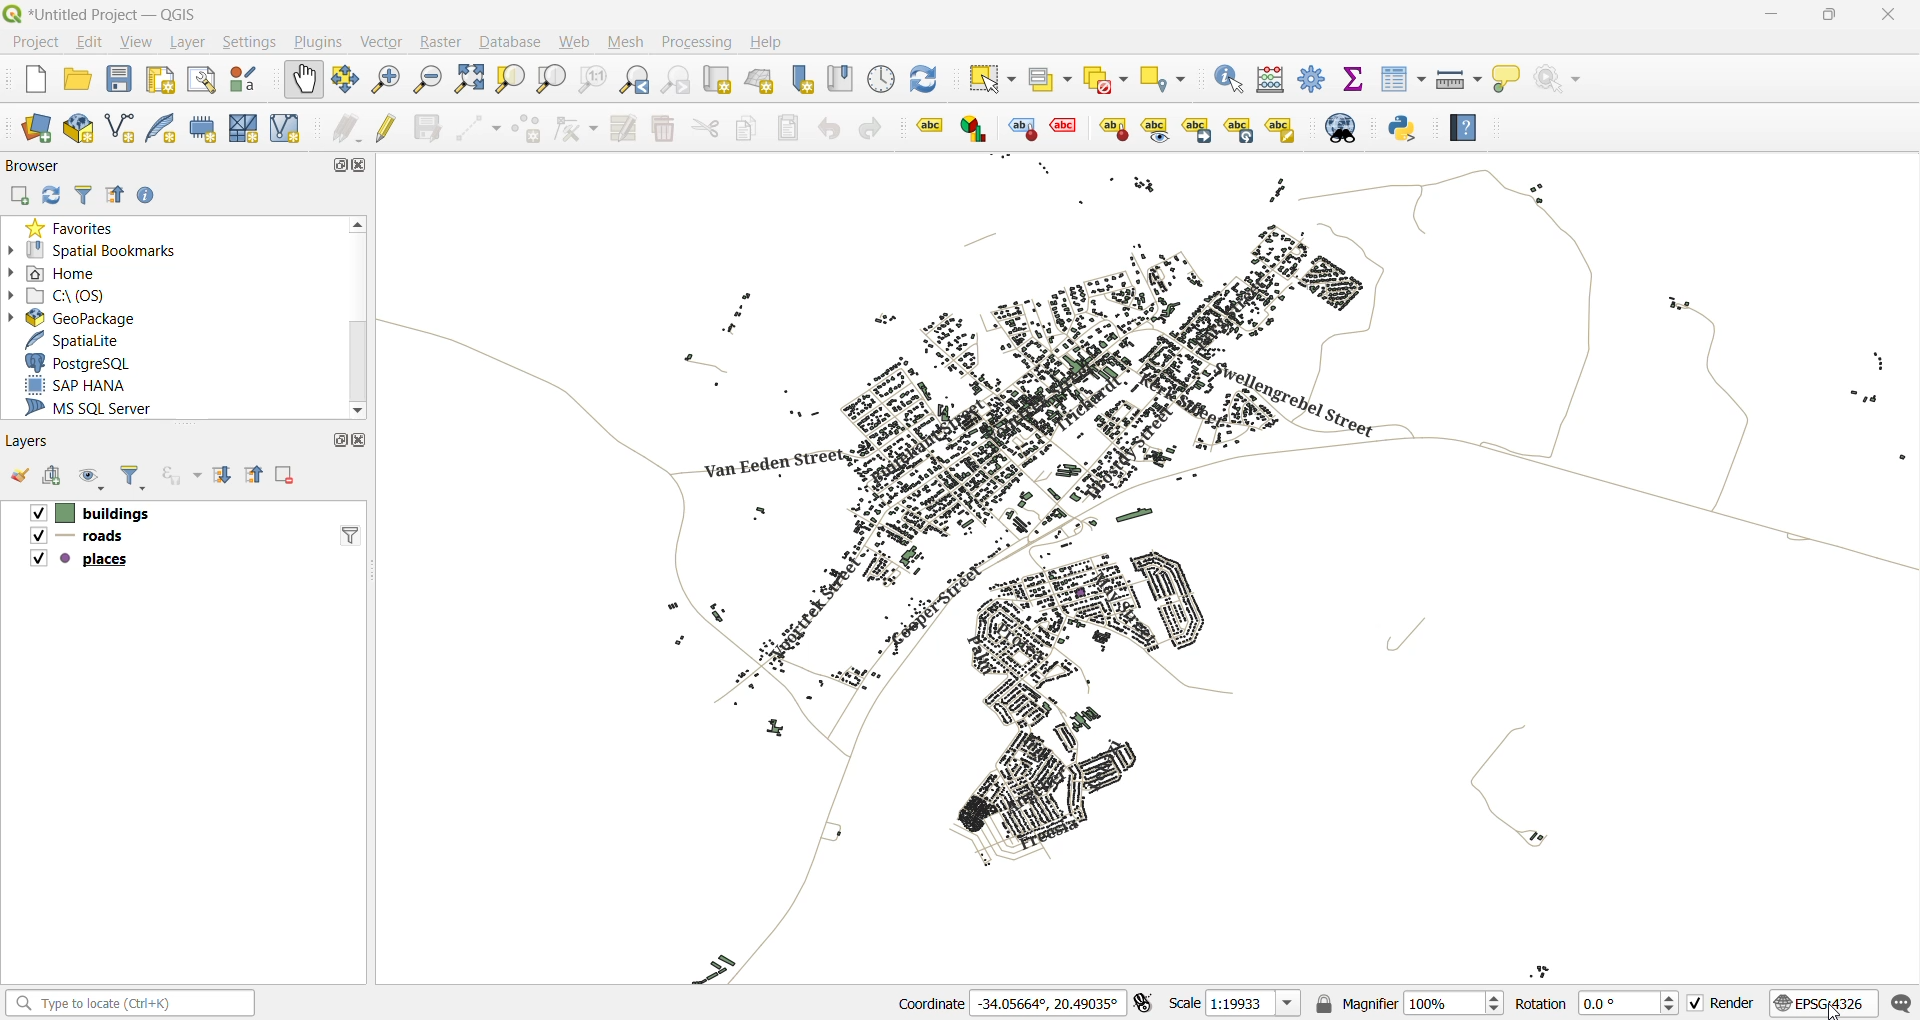  Describe the element at coordinates (116, 198) in the screenshot. I see `collapse all` at that location.